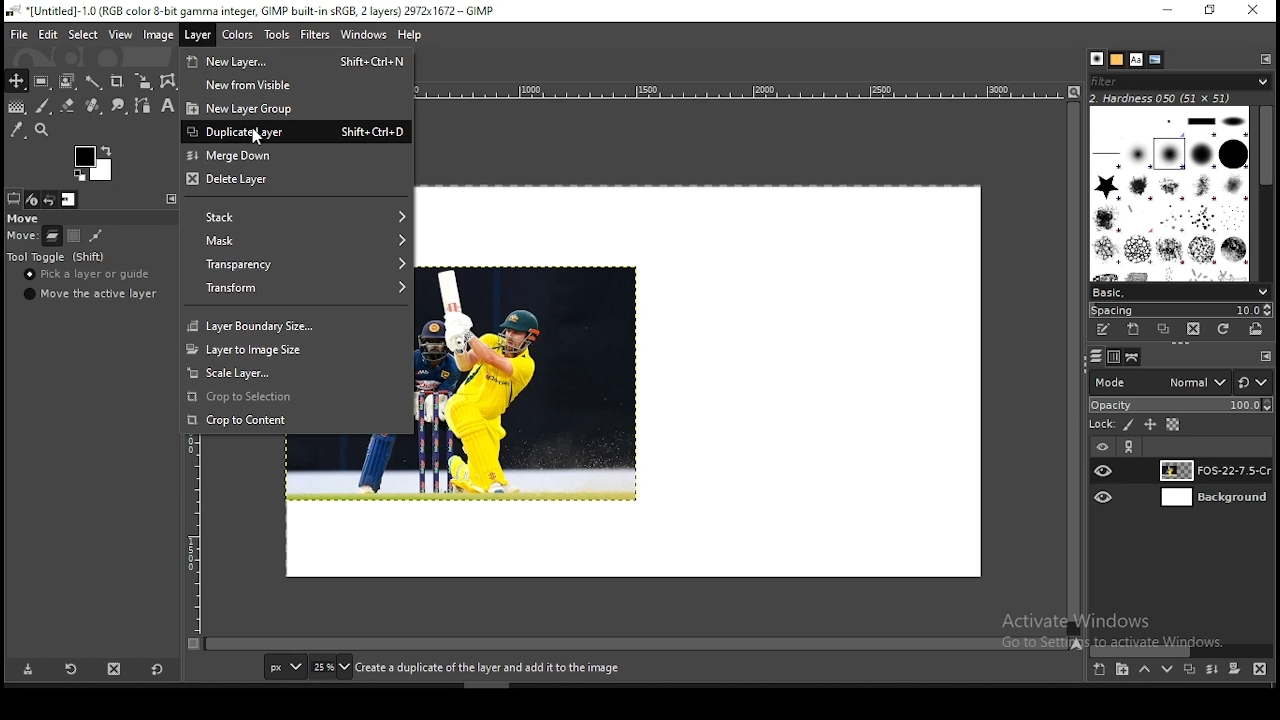 This screenshot has height=720, width=1280. Describe the element at coordinates (25, 219) in the screenshot. I see `move` at that location.